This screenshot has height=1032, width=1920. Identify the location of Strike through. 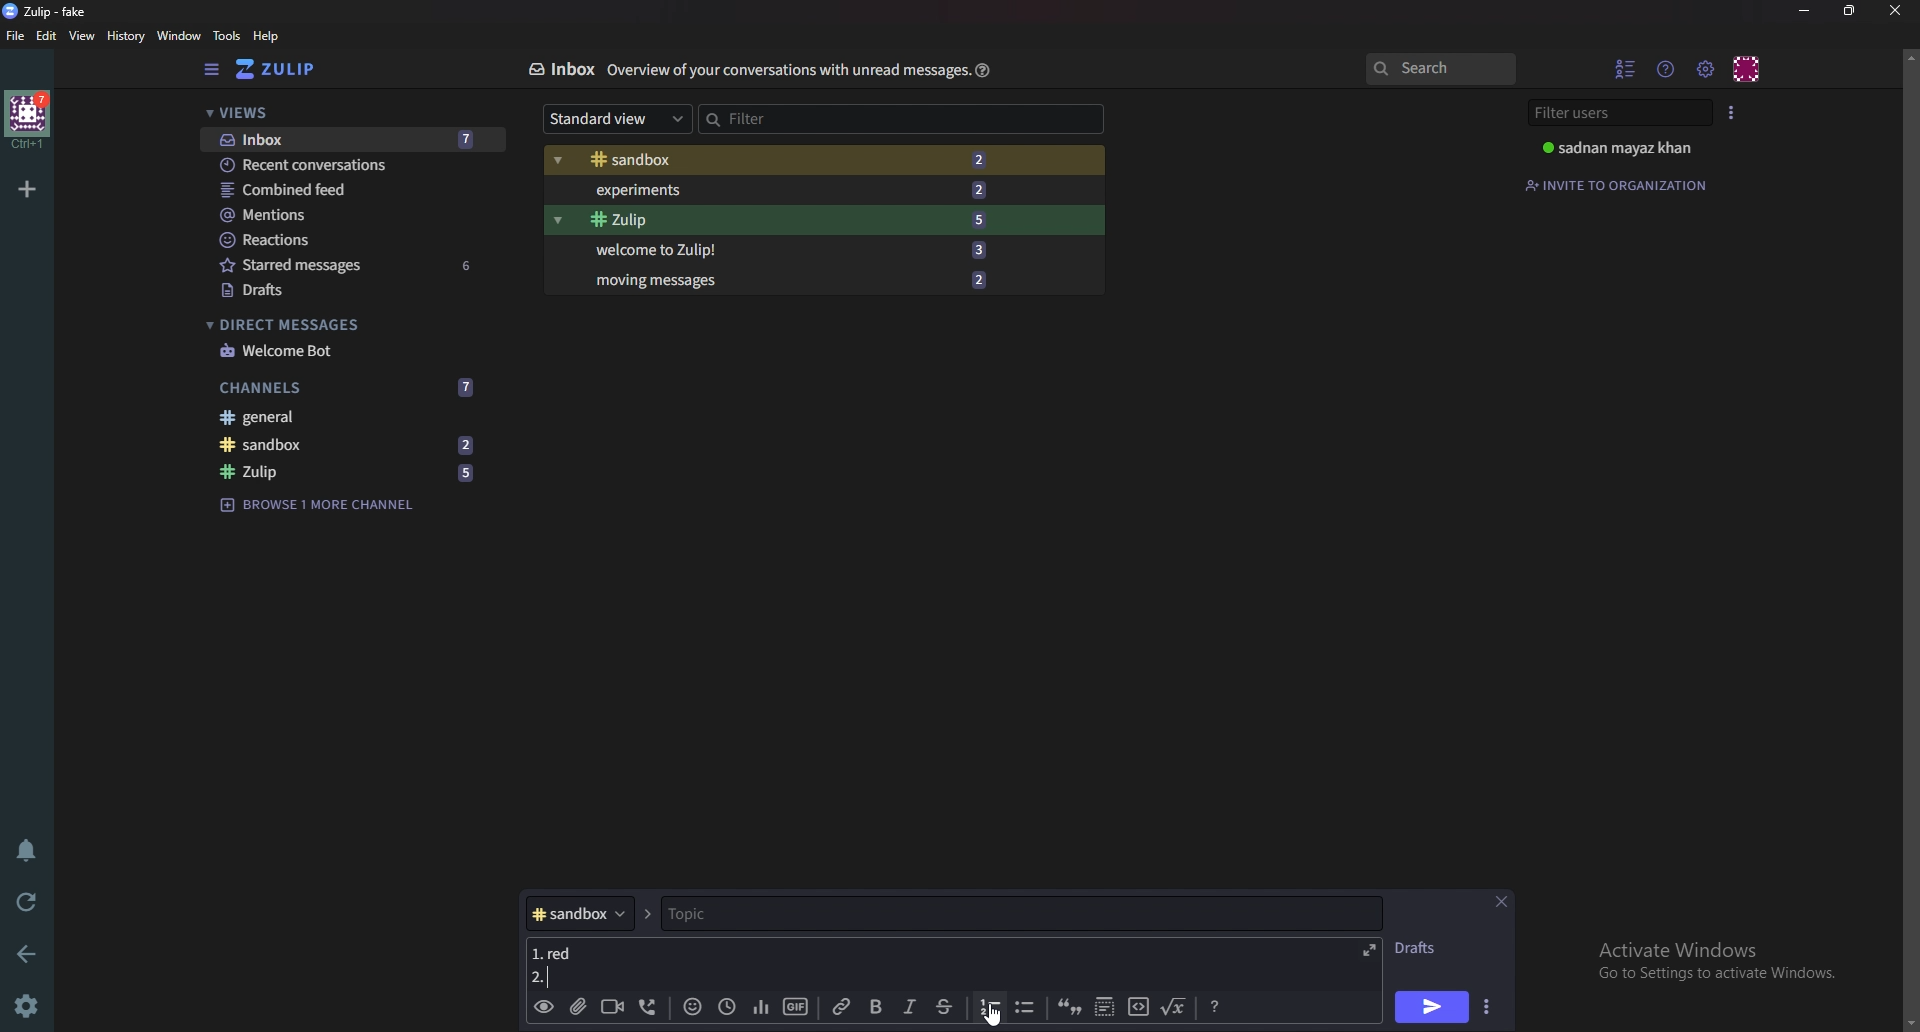
(945, 1007).